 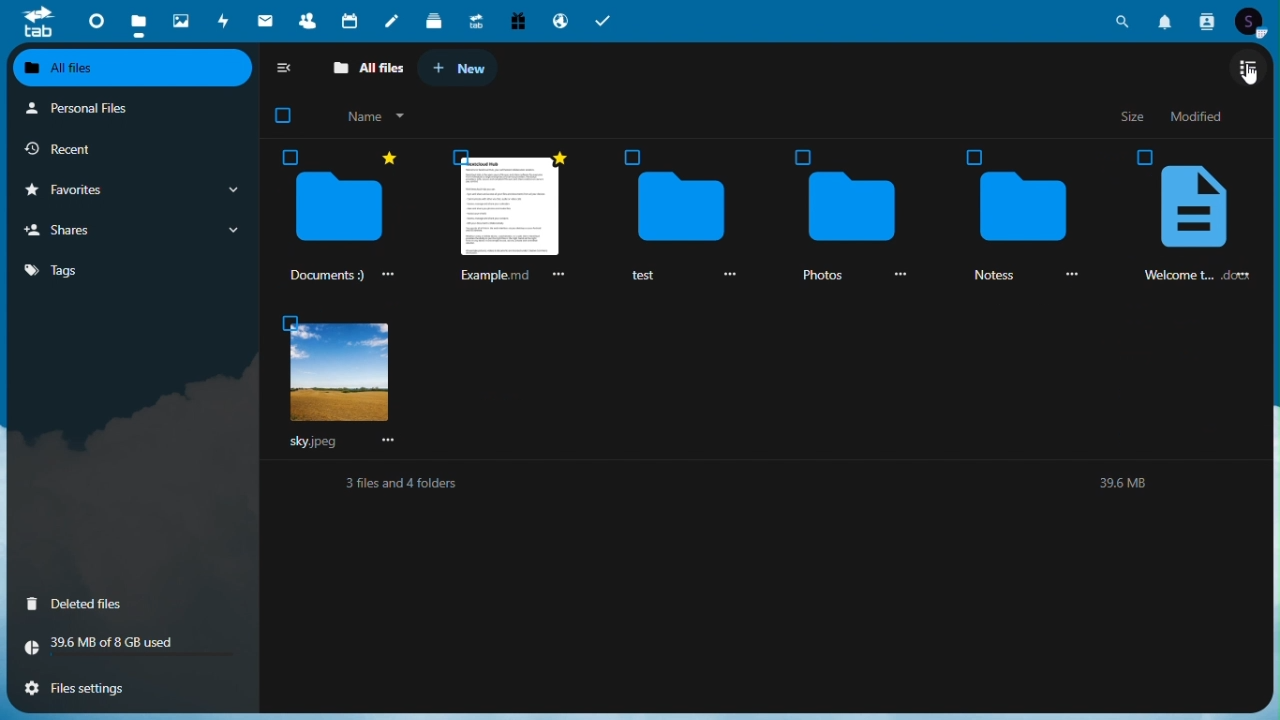 I want to click on Notifications, so click(x=1167, y=20).